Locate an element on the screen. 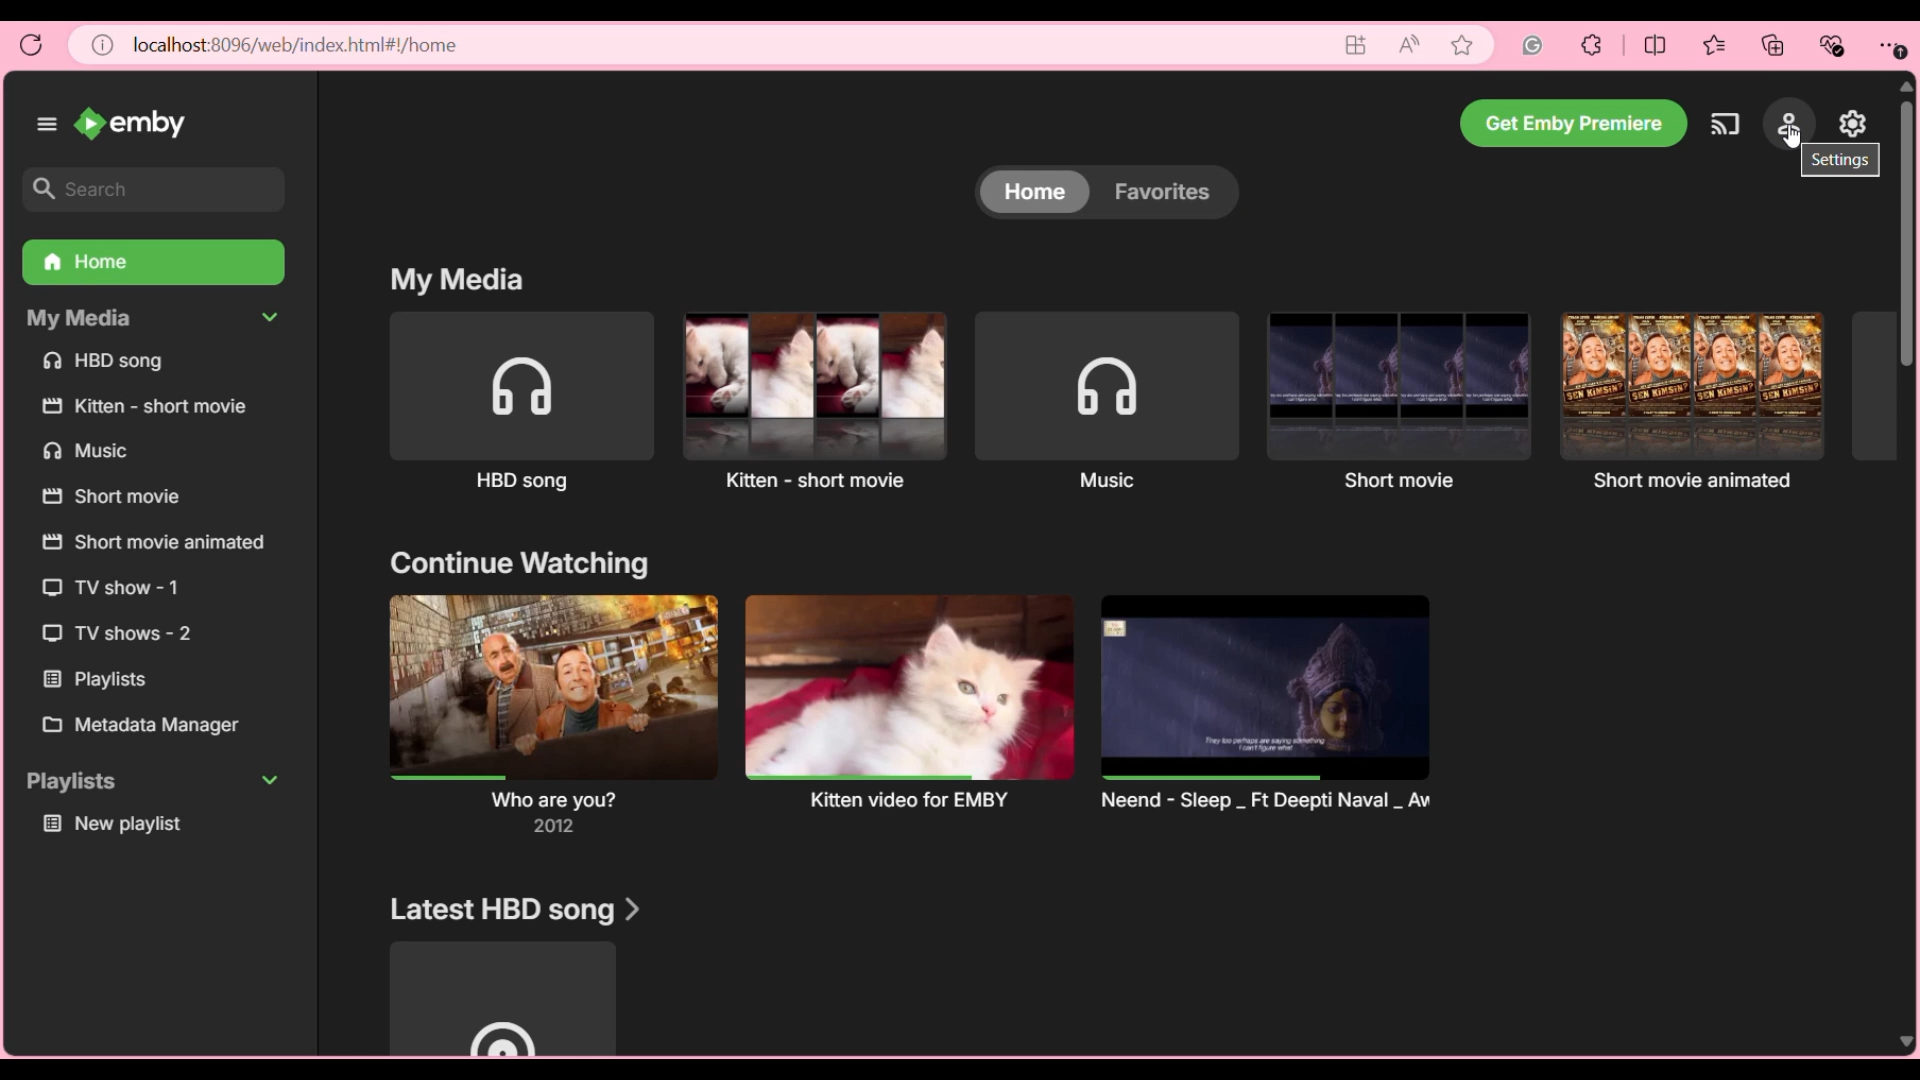 The image size is (1920, 1080). Browser extensions is located at coordinates (1592, 45).